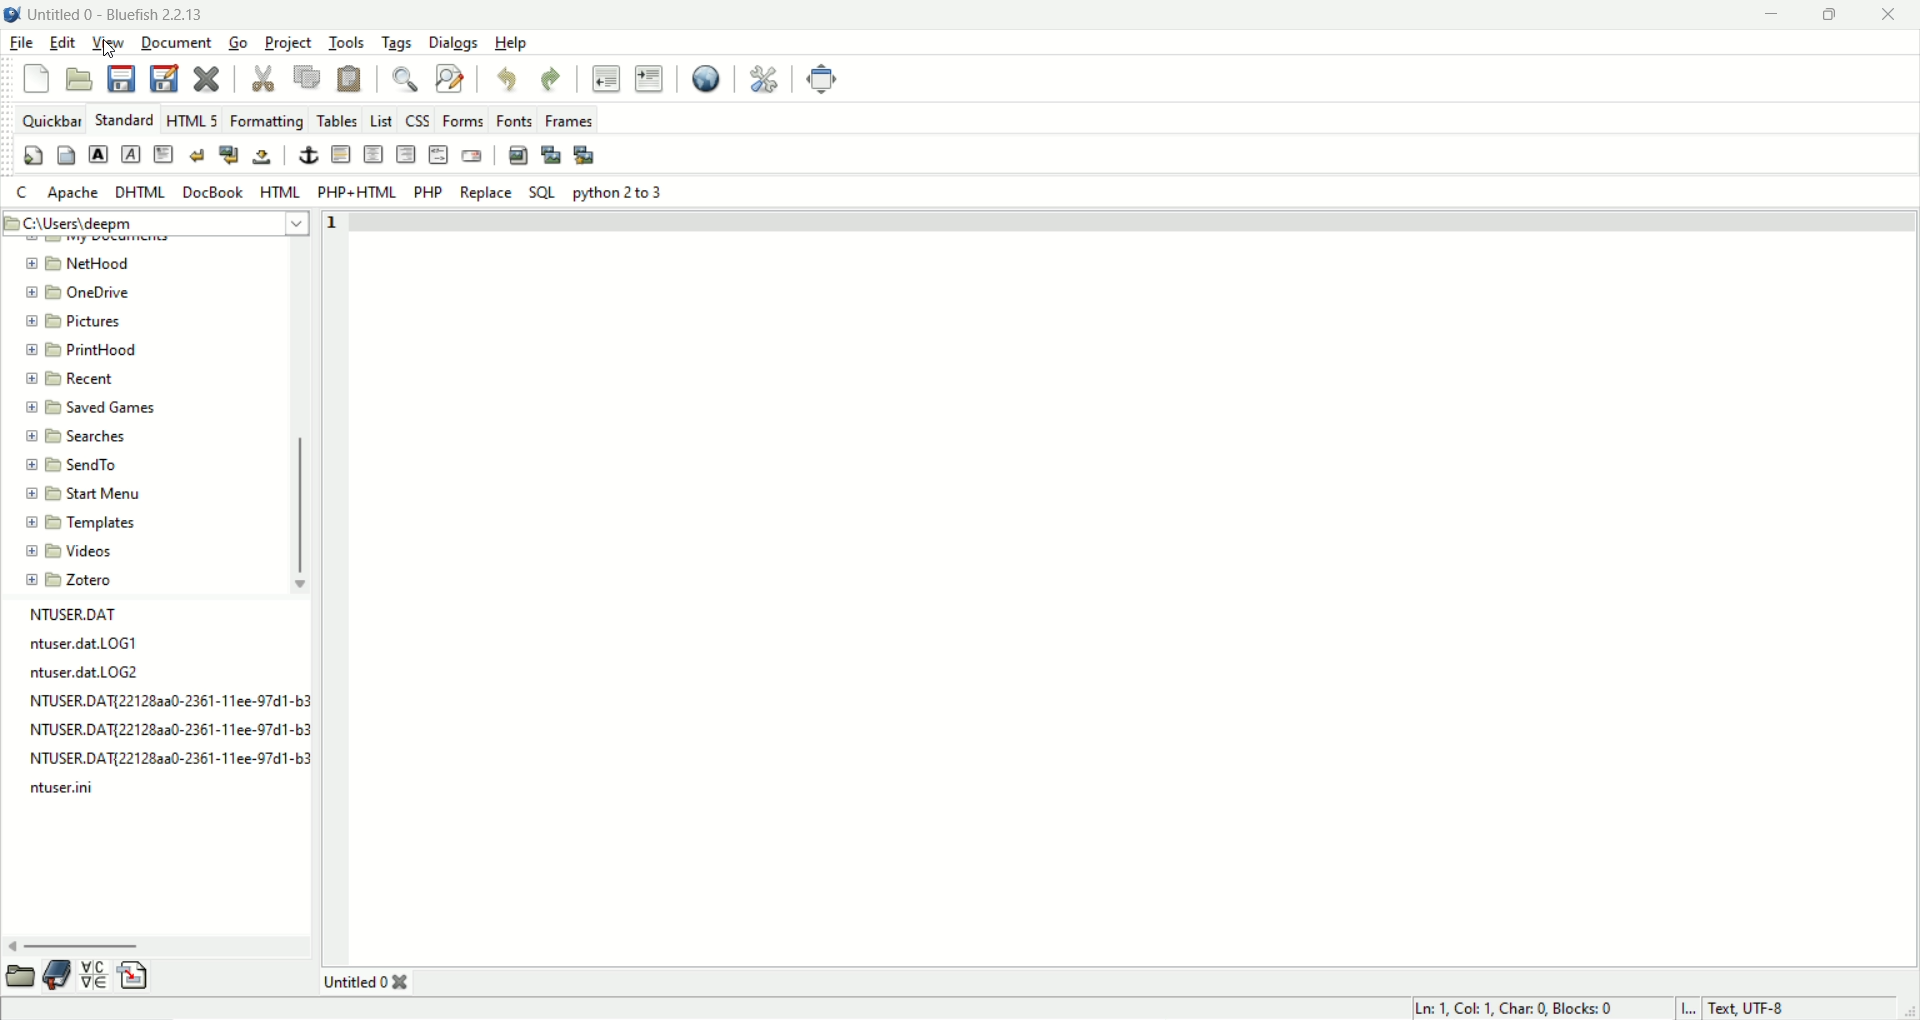 Image resolution: width=1920 pixels, height=1020 pixels. Describe the element at coordinates (1775, 15) in the screenshot. I see `minimize` at that location.